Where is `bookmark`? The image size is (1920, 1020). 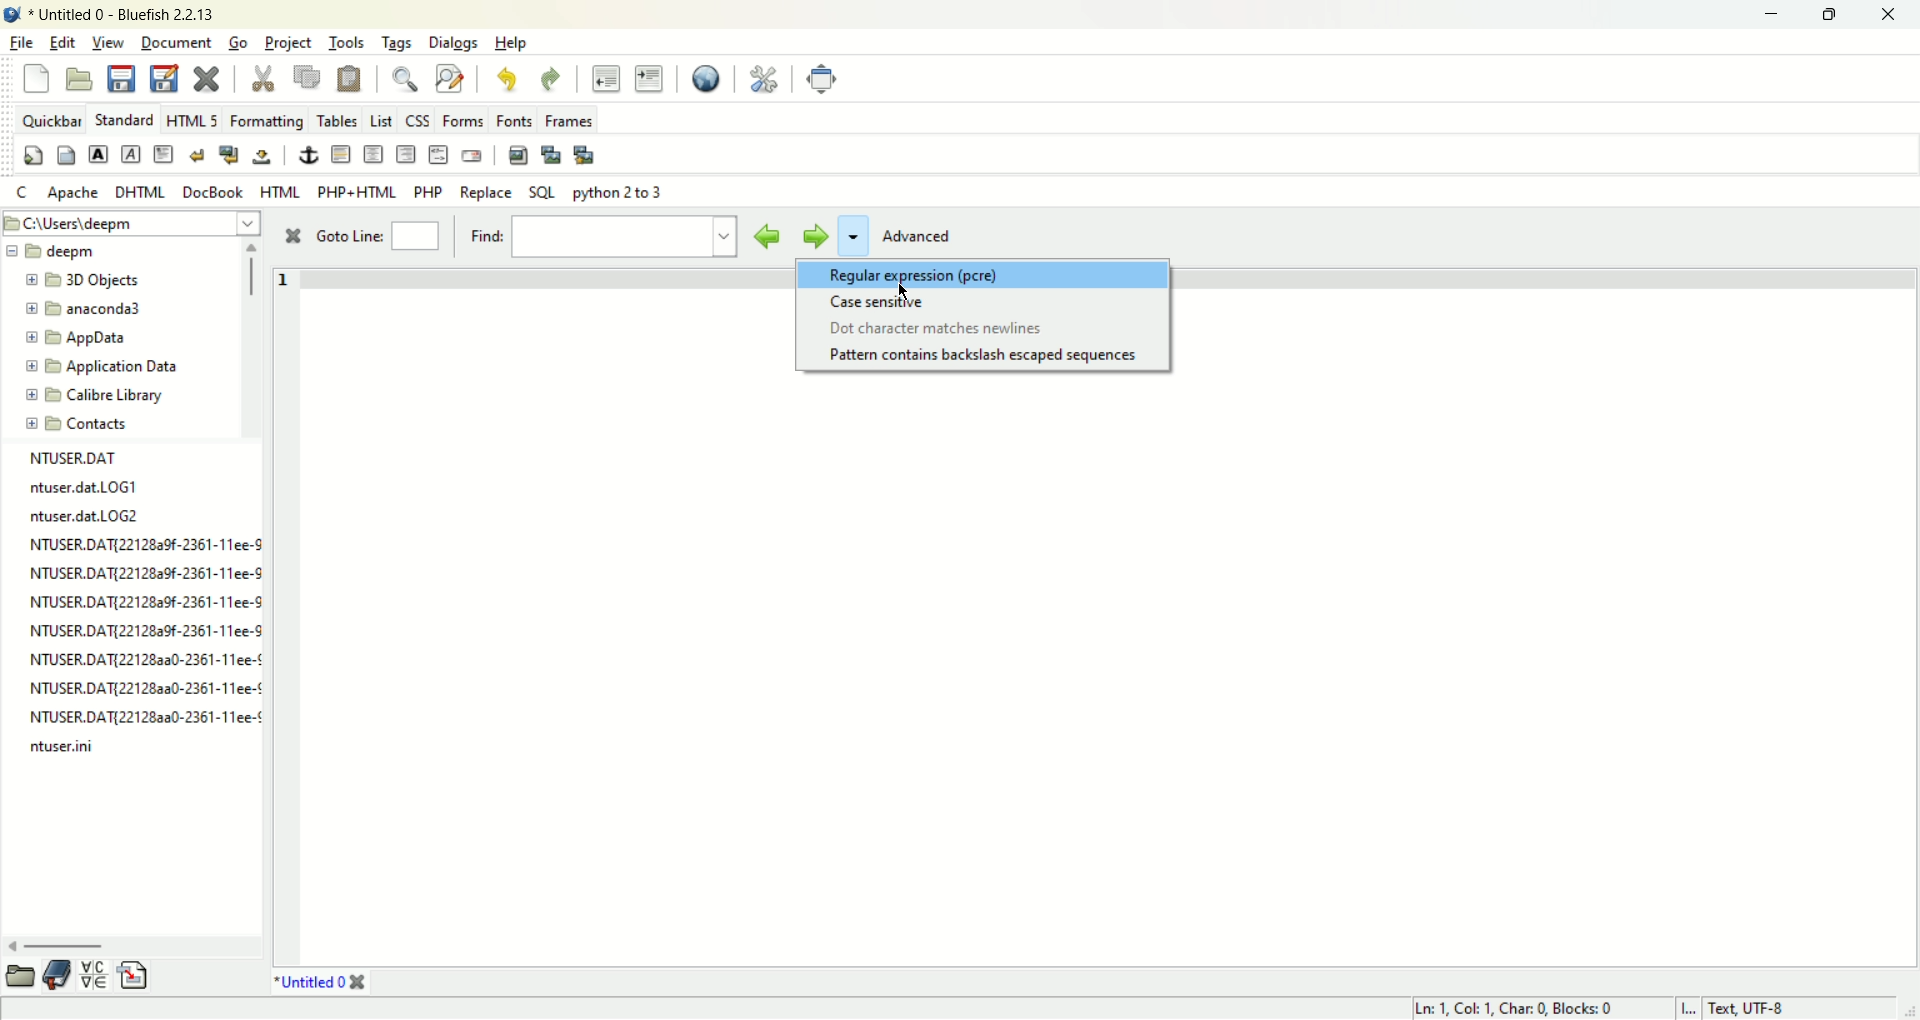
bookmark is located at coordinates (61, 978).